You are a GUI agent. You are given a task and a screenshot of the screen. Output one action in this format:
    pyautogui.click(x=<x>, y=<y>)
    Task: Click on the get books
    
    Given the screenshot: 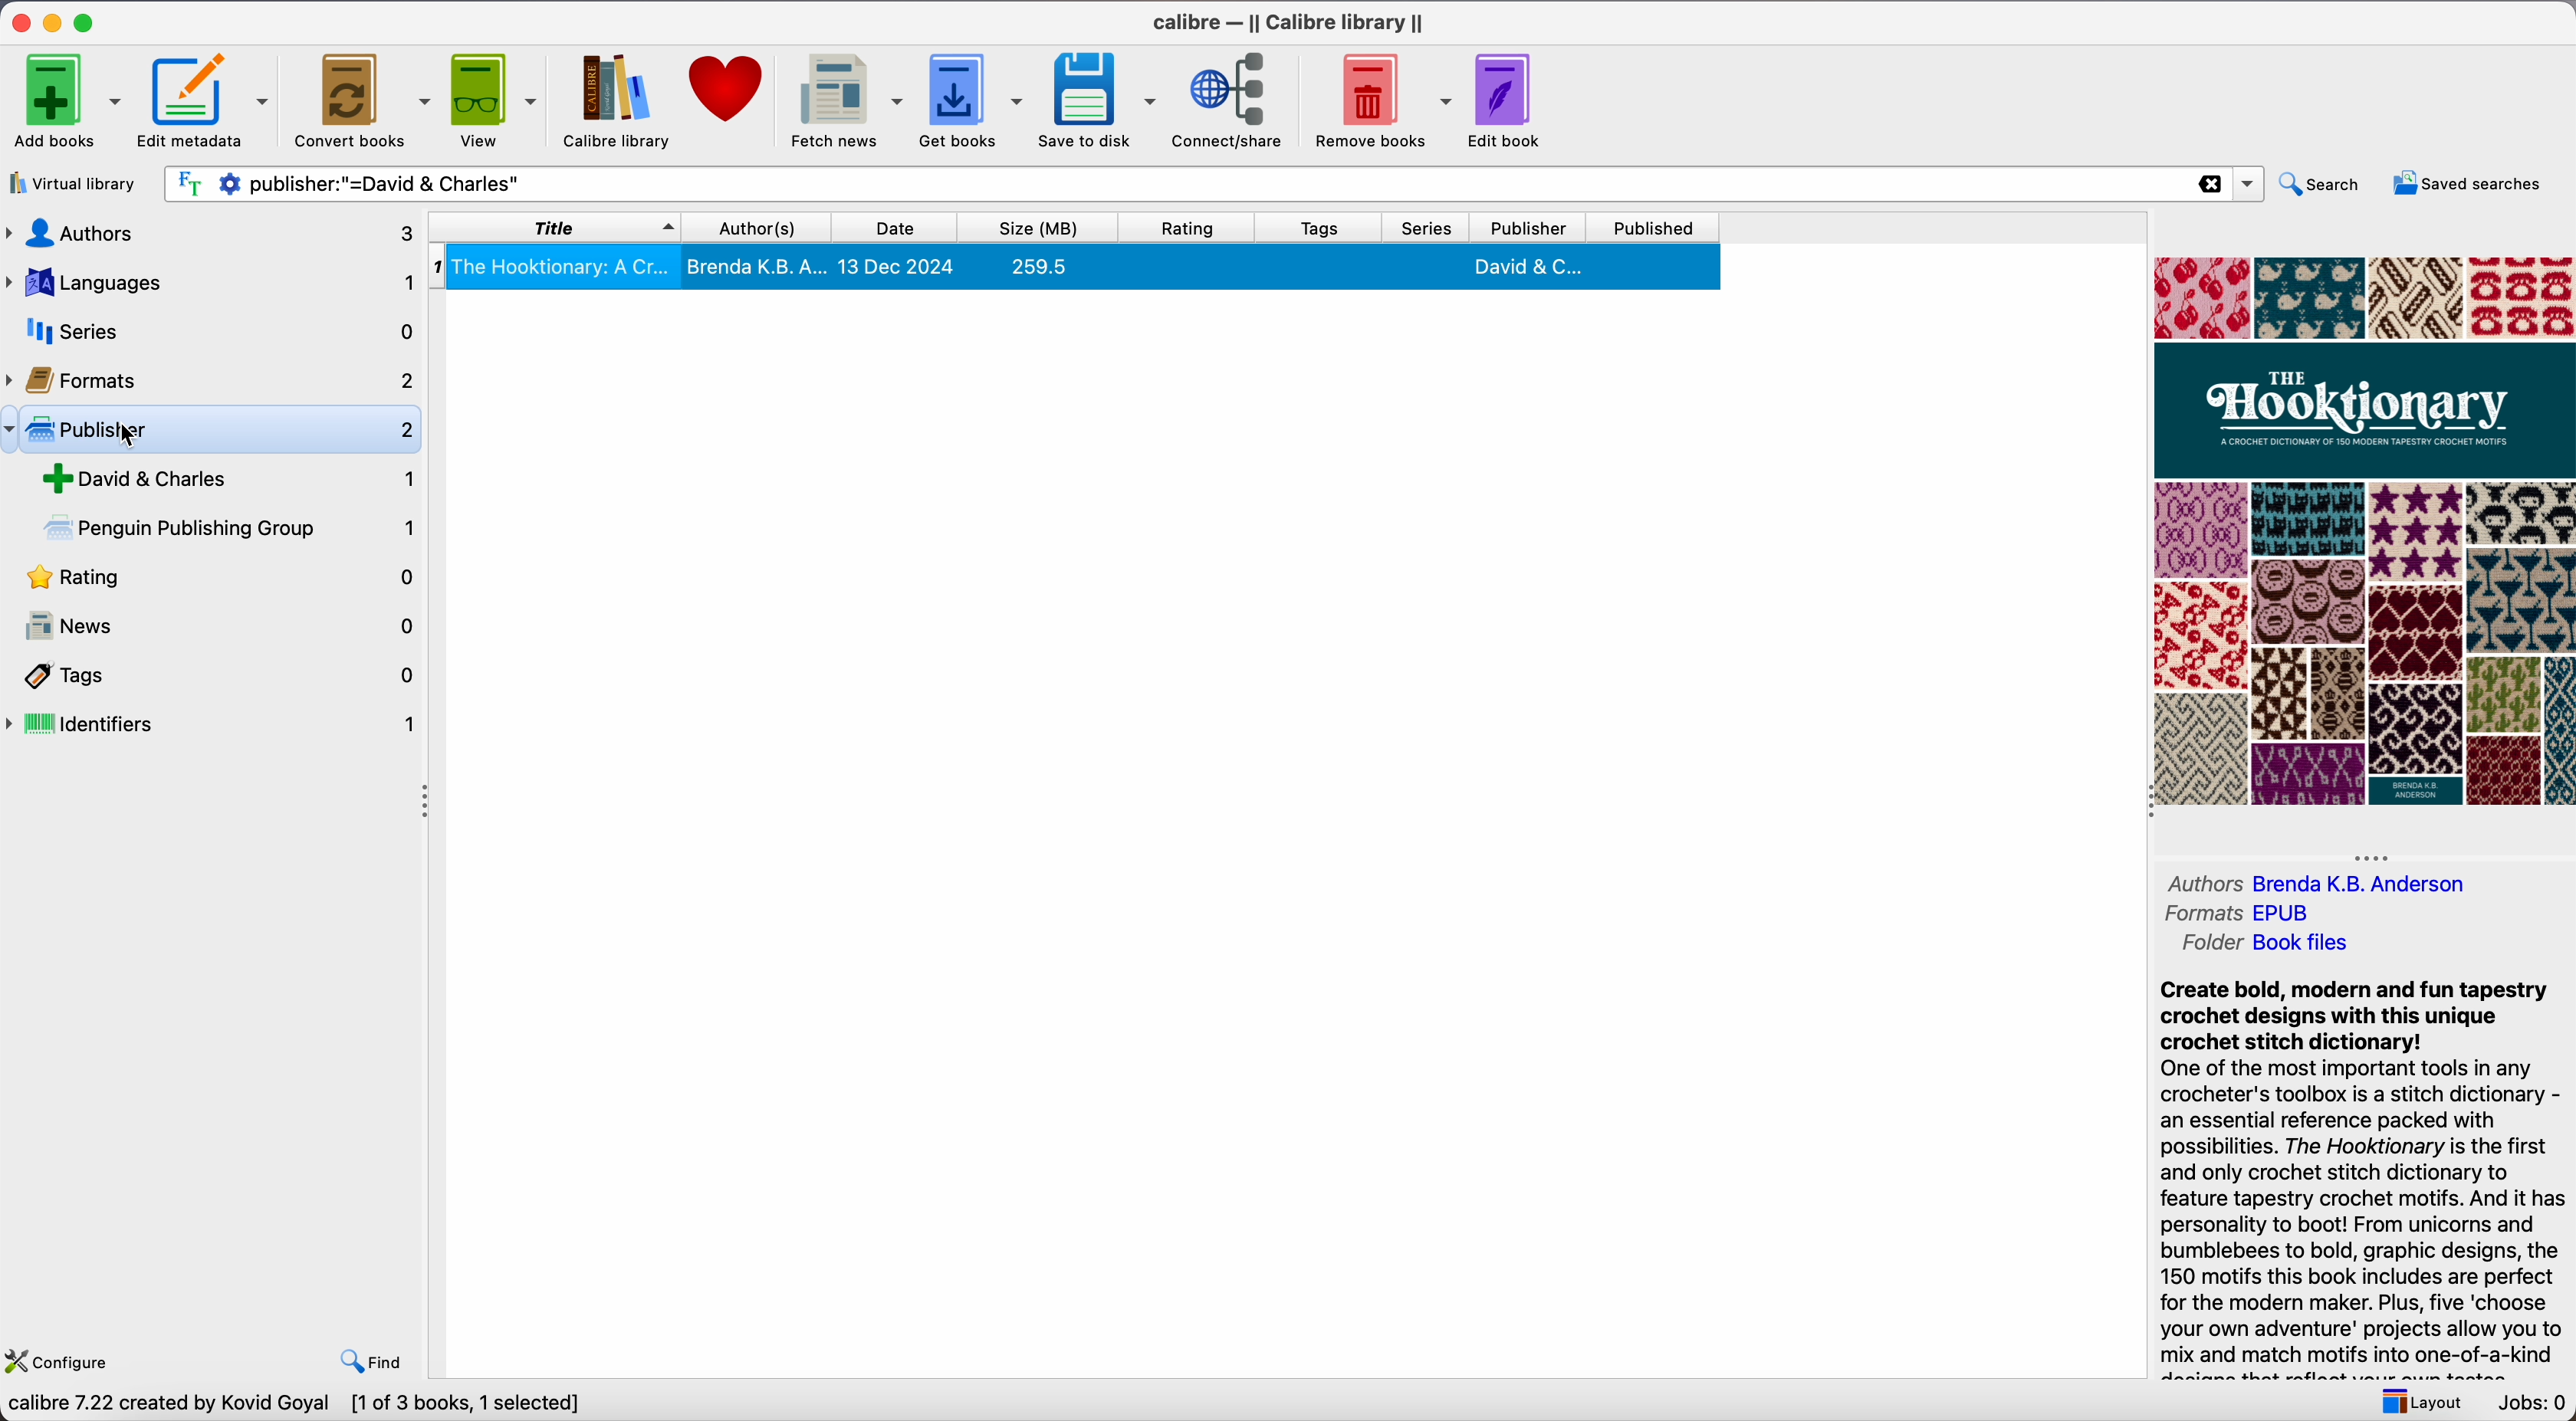 What is the action you would take?
    pyautogui.click(x=974, y=100)
    